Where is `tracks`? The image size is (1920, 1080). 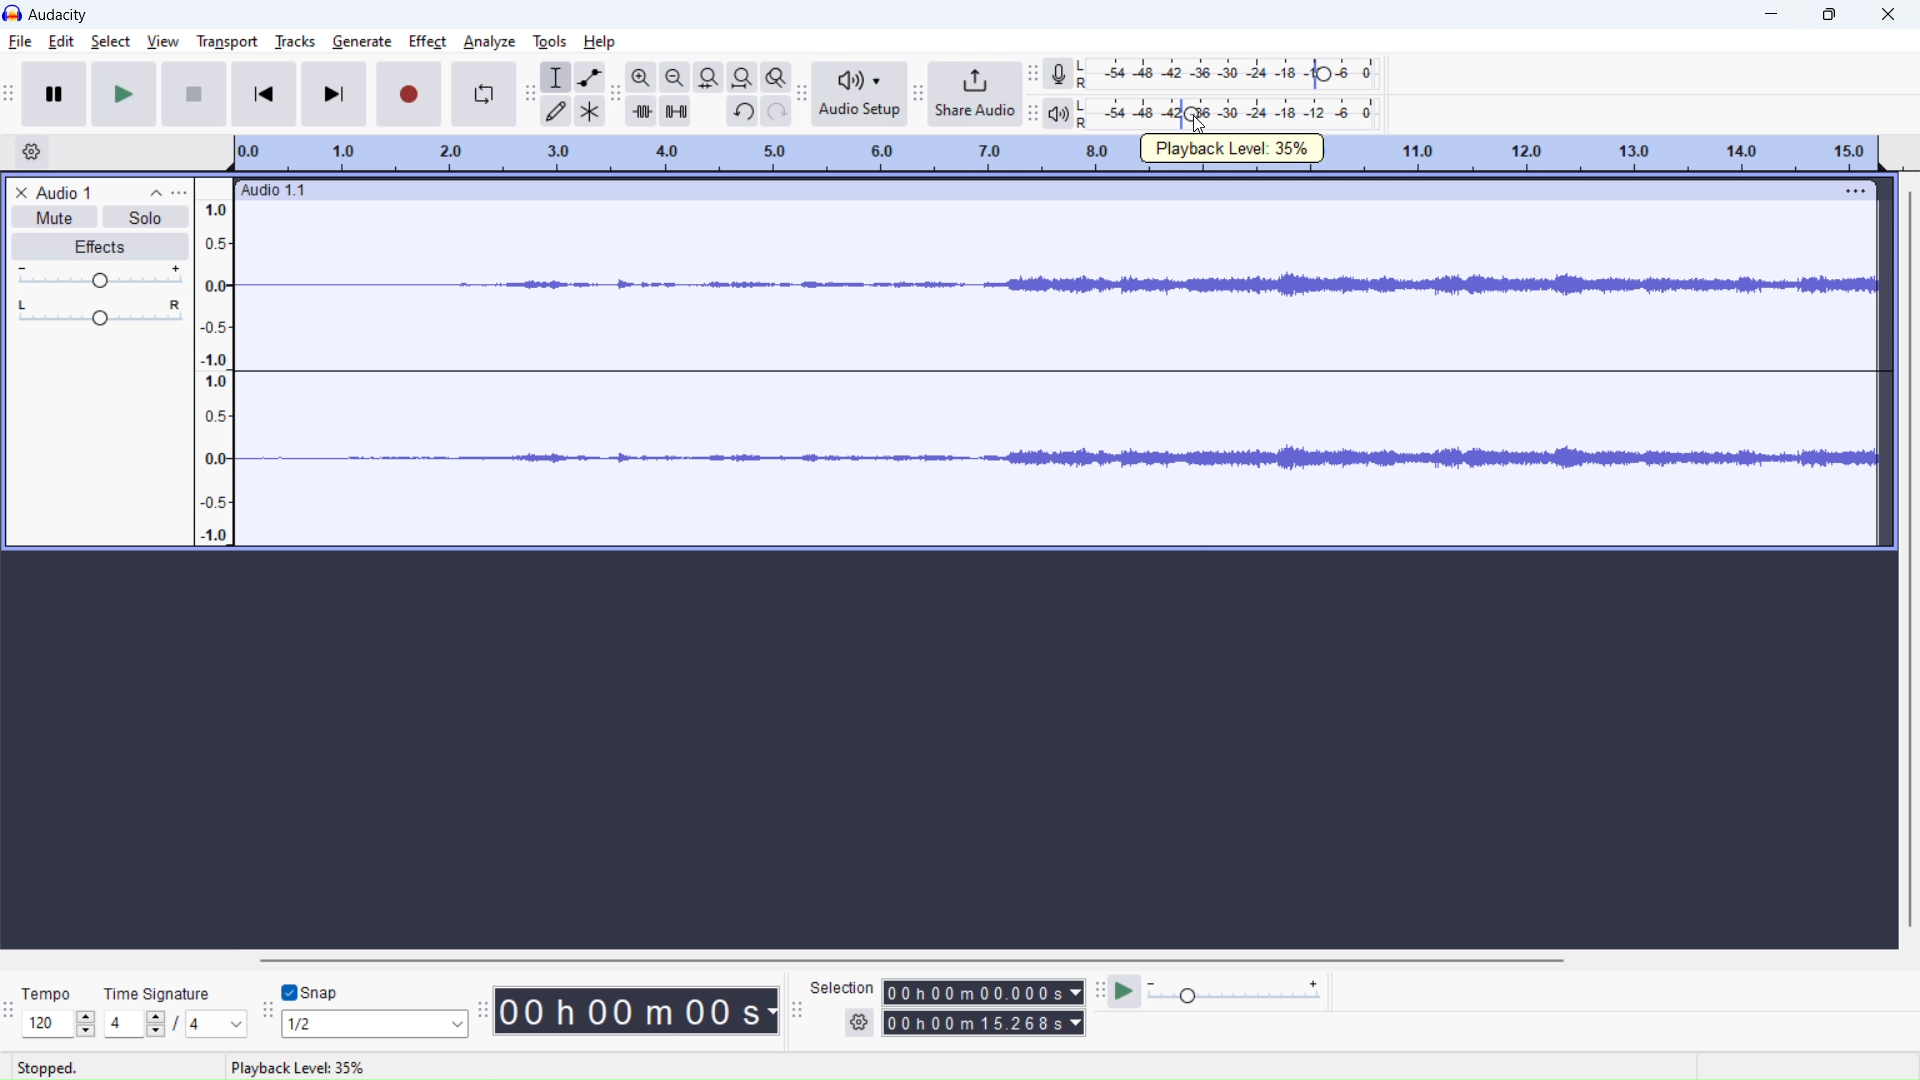
tracks is located at coordinates (295, 42).